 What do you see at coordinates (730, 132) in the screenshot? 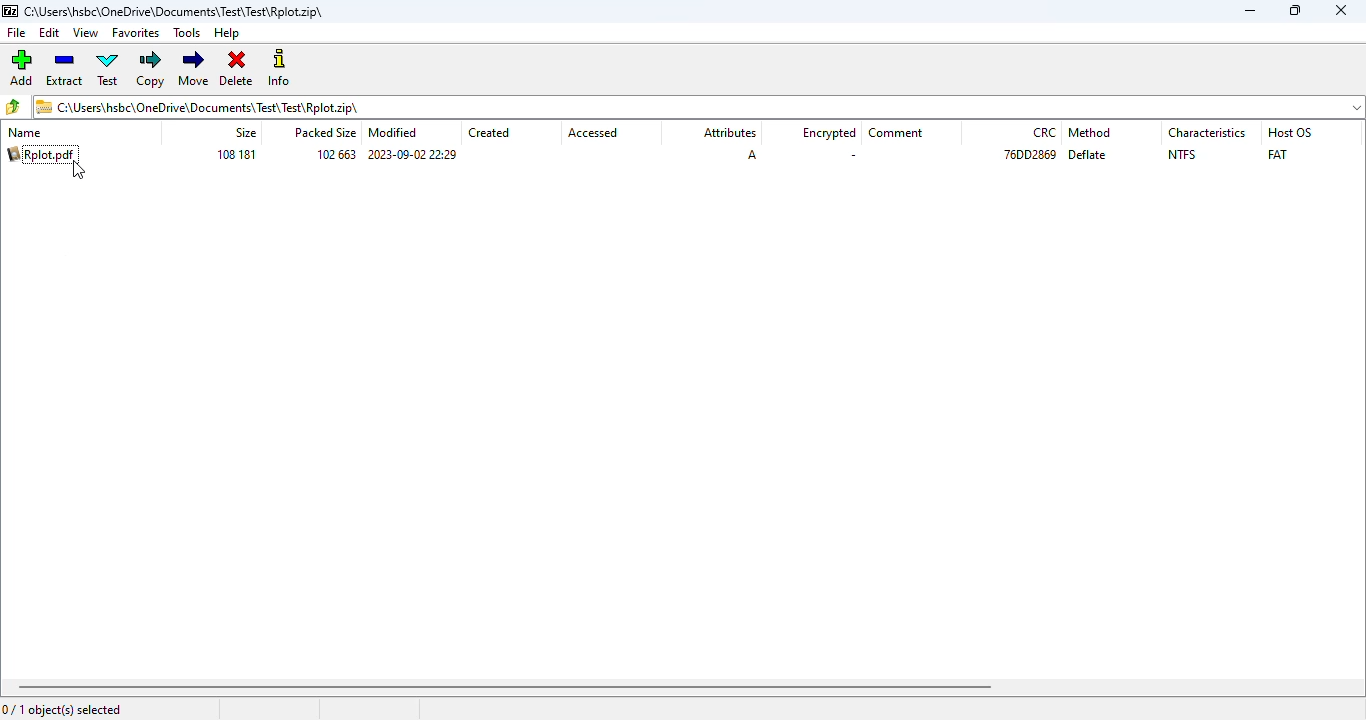
I see `attributes` at bounding box center [730, 132].